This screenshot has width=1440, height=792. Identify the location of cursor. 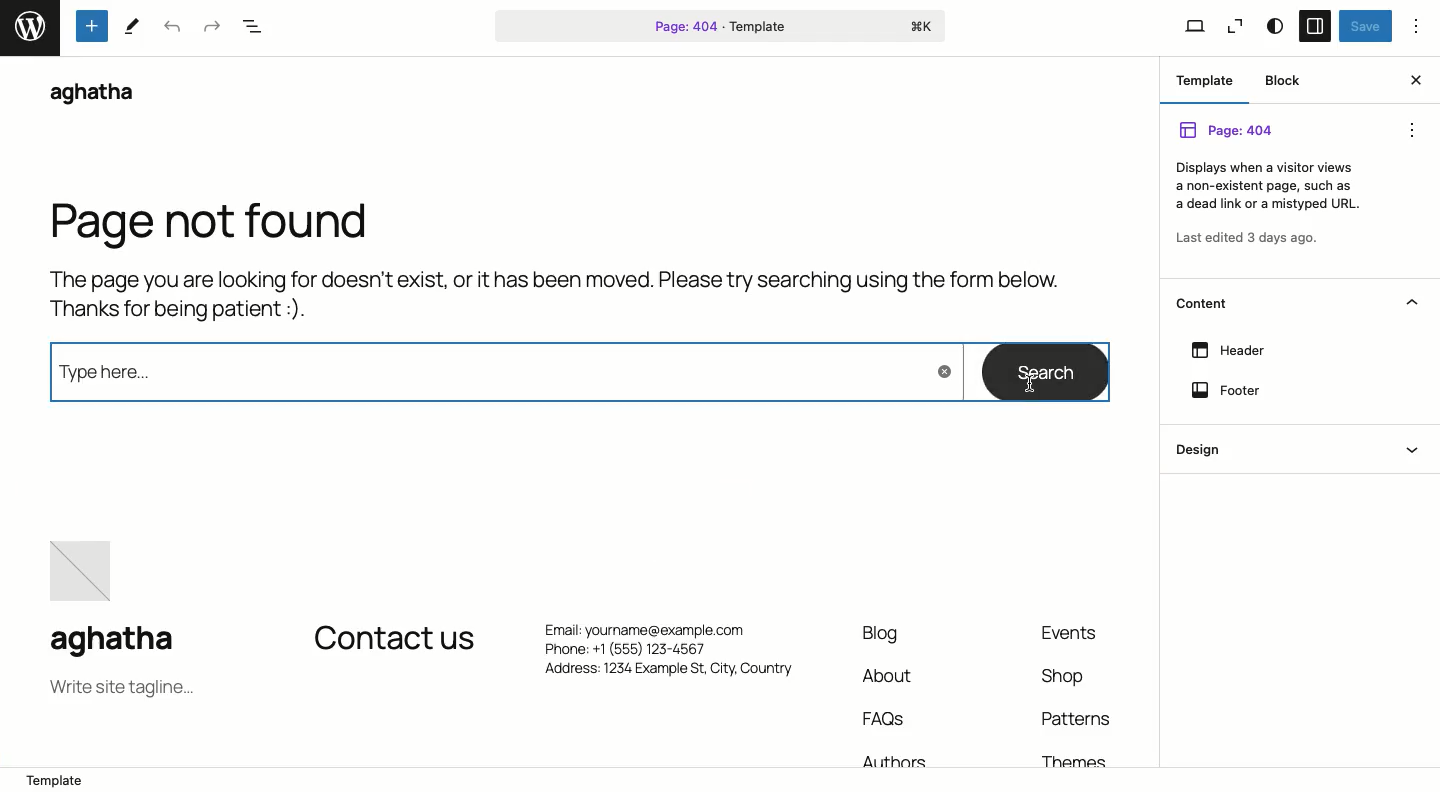
(1030, 387).